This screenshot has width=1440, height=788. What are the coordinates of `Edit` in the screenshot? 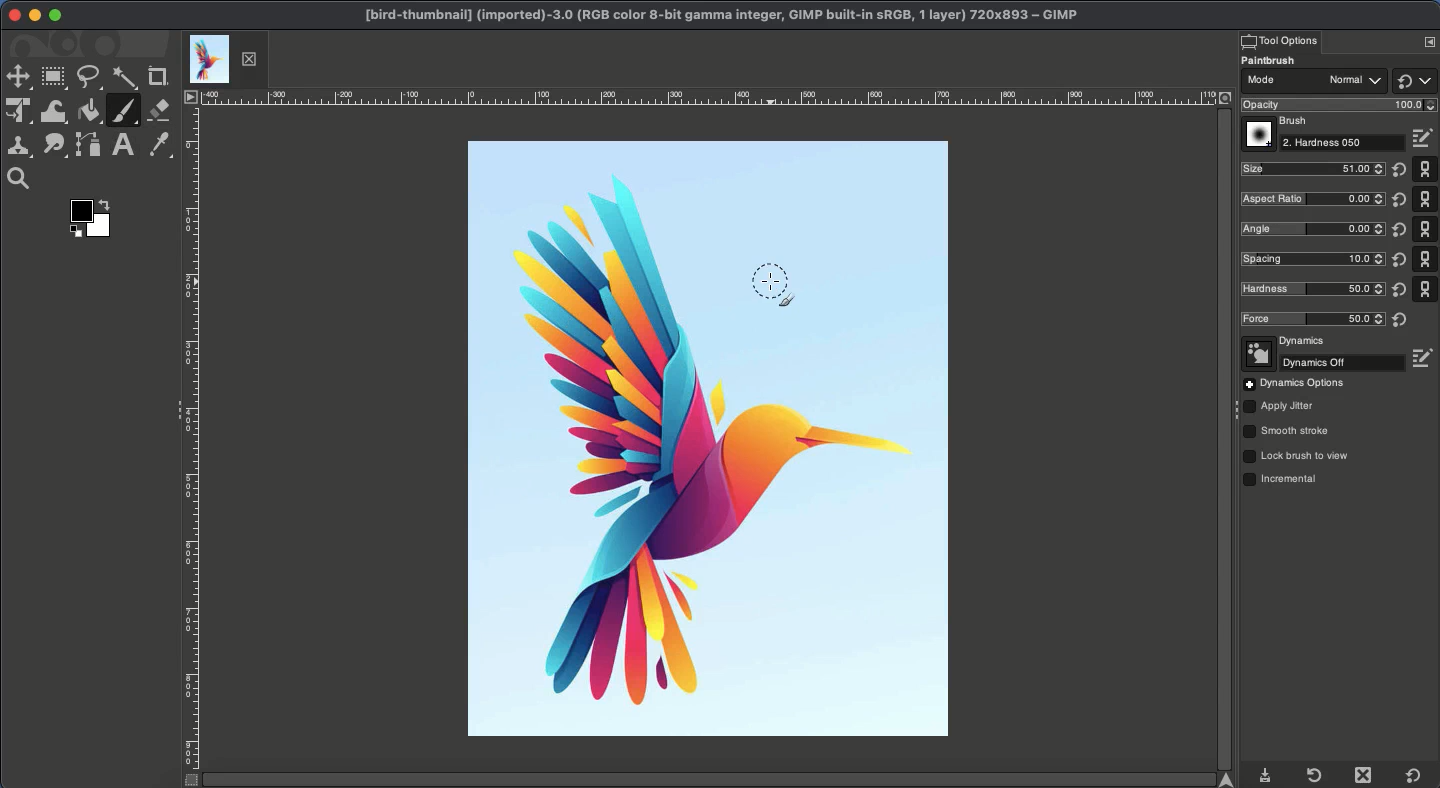 It's located at (1425, 139).